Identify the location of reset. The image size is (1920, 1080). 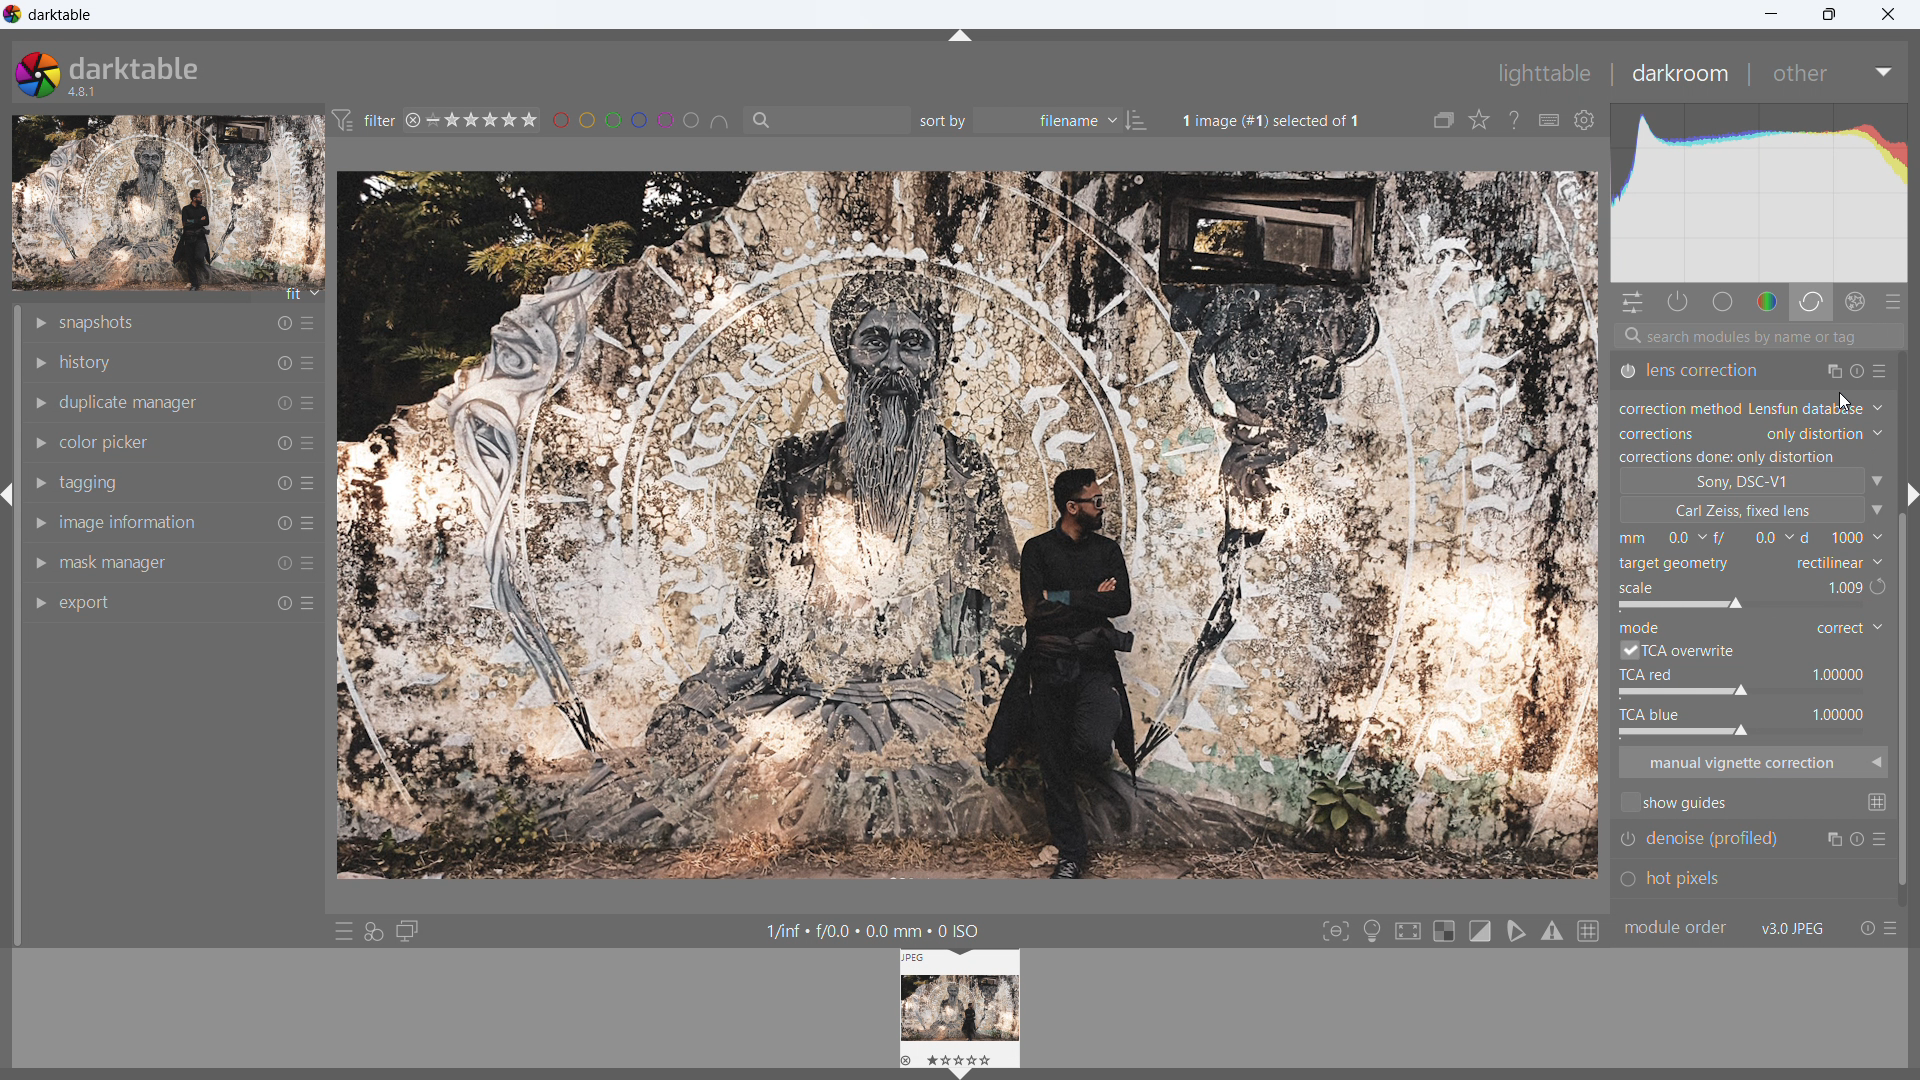
(277, 443).